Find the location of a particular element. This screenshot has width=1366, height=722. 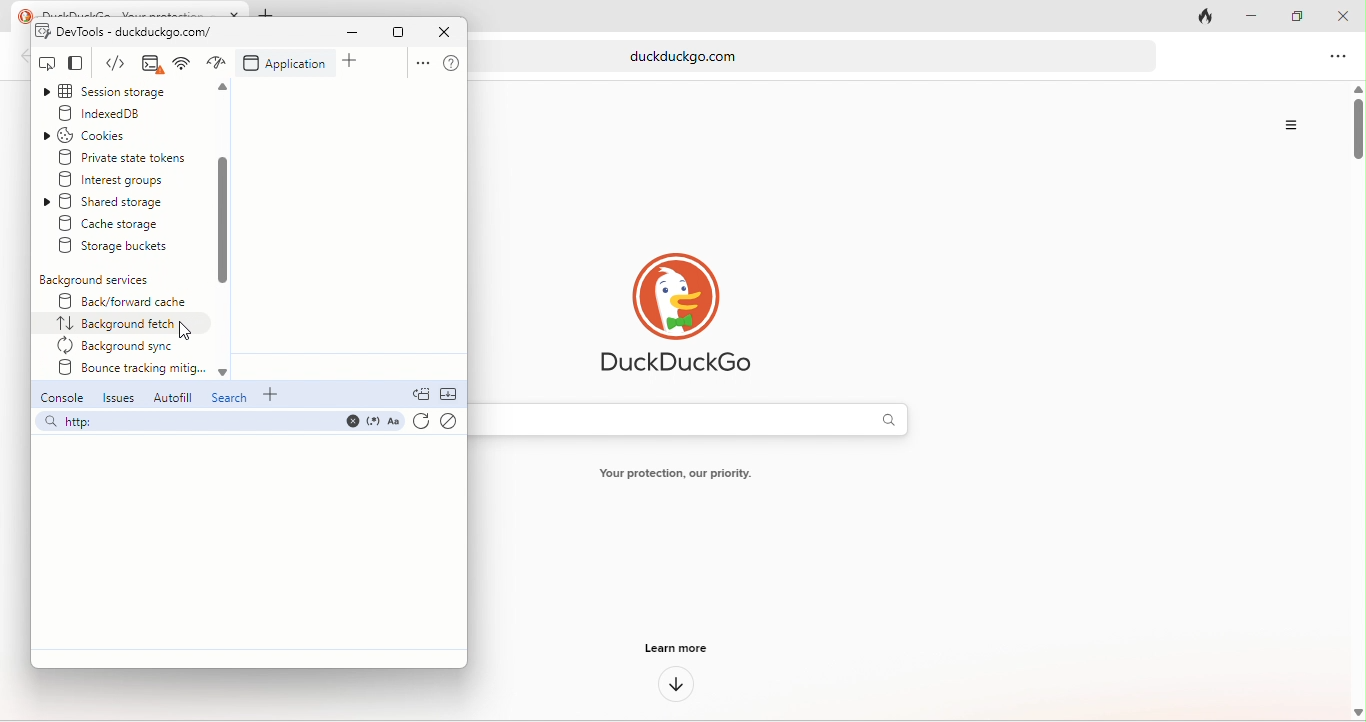

minimize is located at coordinates (1244, 17).